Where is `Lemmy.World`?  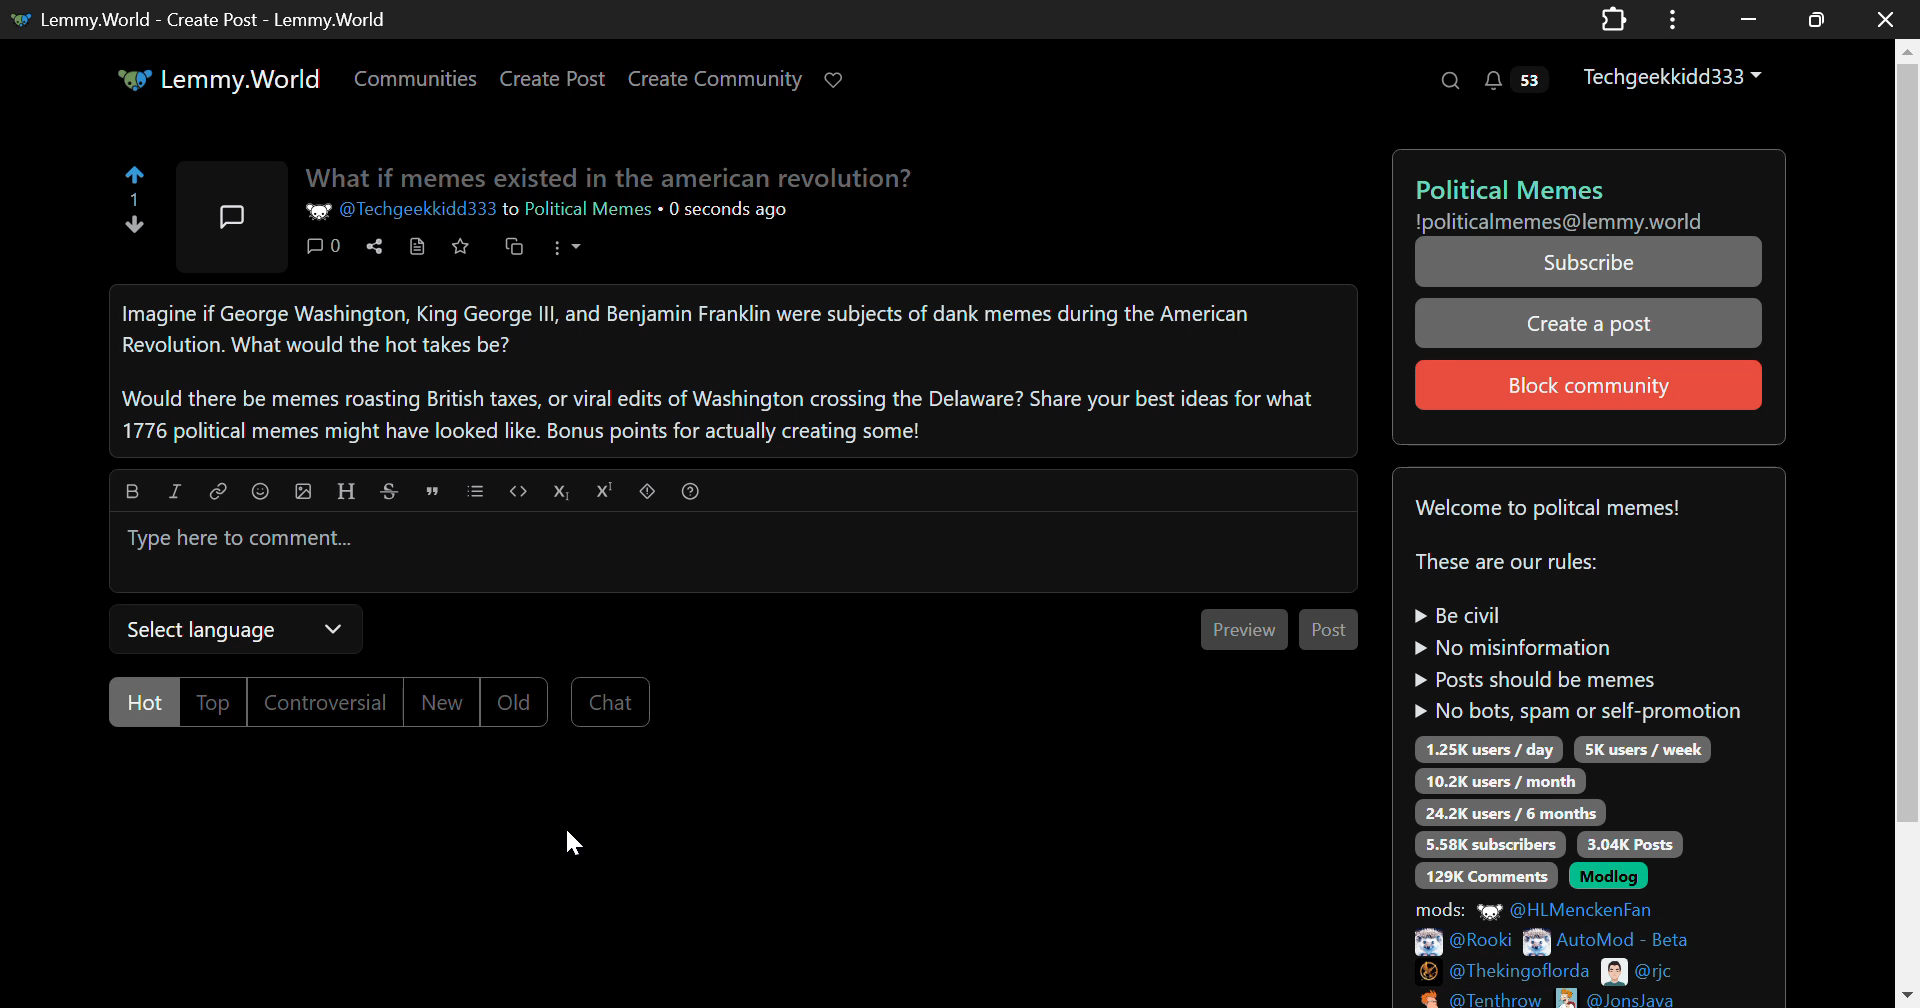 Lemmy.World is located at coordinates (217, 78).